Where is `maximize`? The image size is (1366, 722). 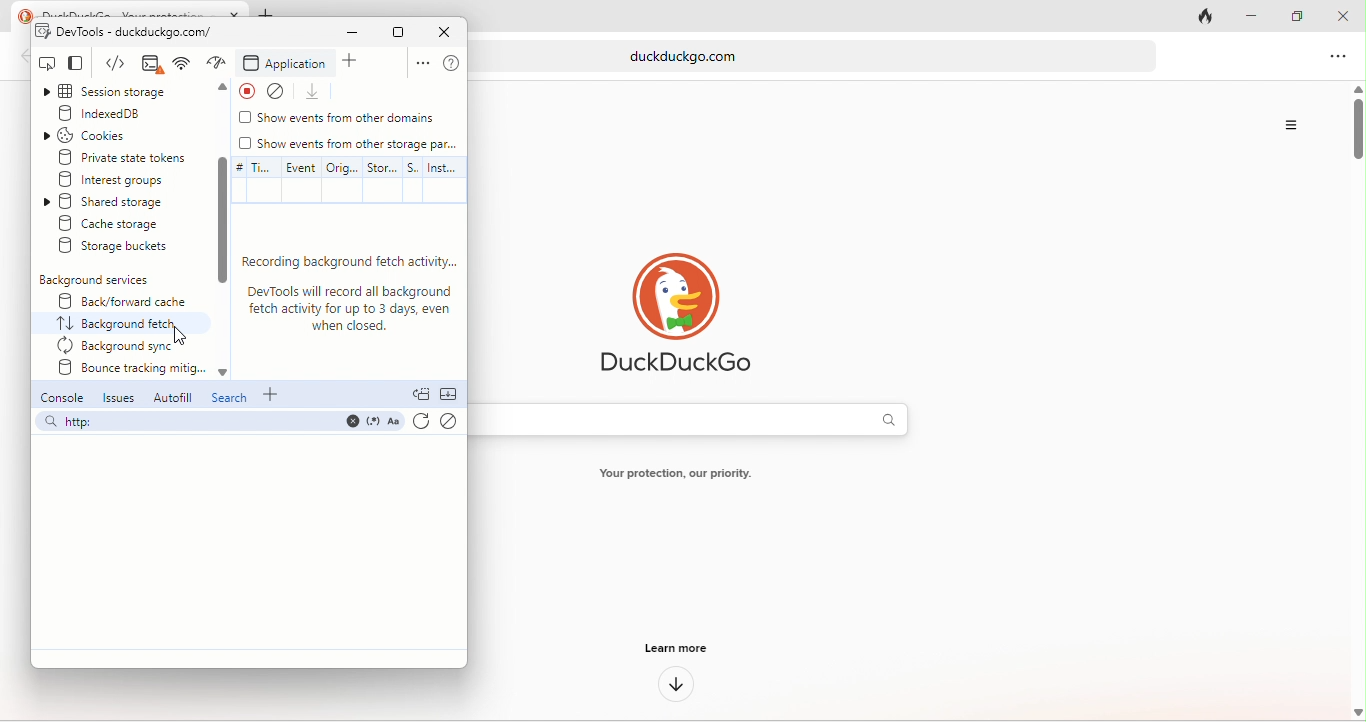 maximize is located at coordinates (1289, 13).